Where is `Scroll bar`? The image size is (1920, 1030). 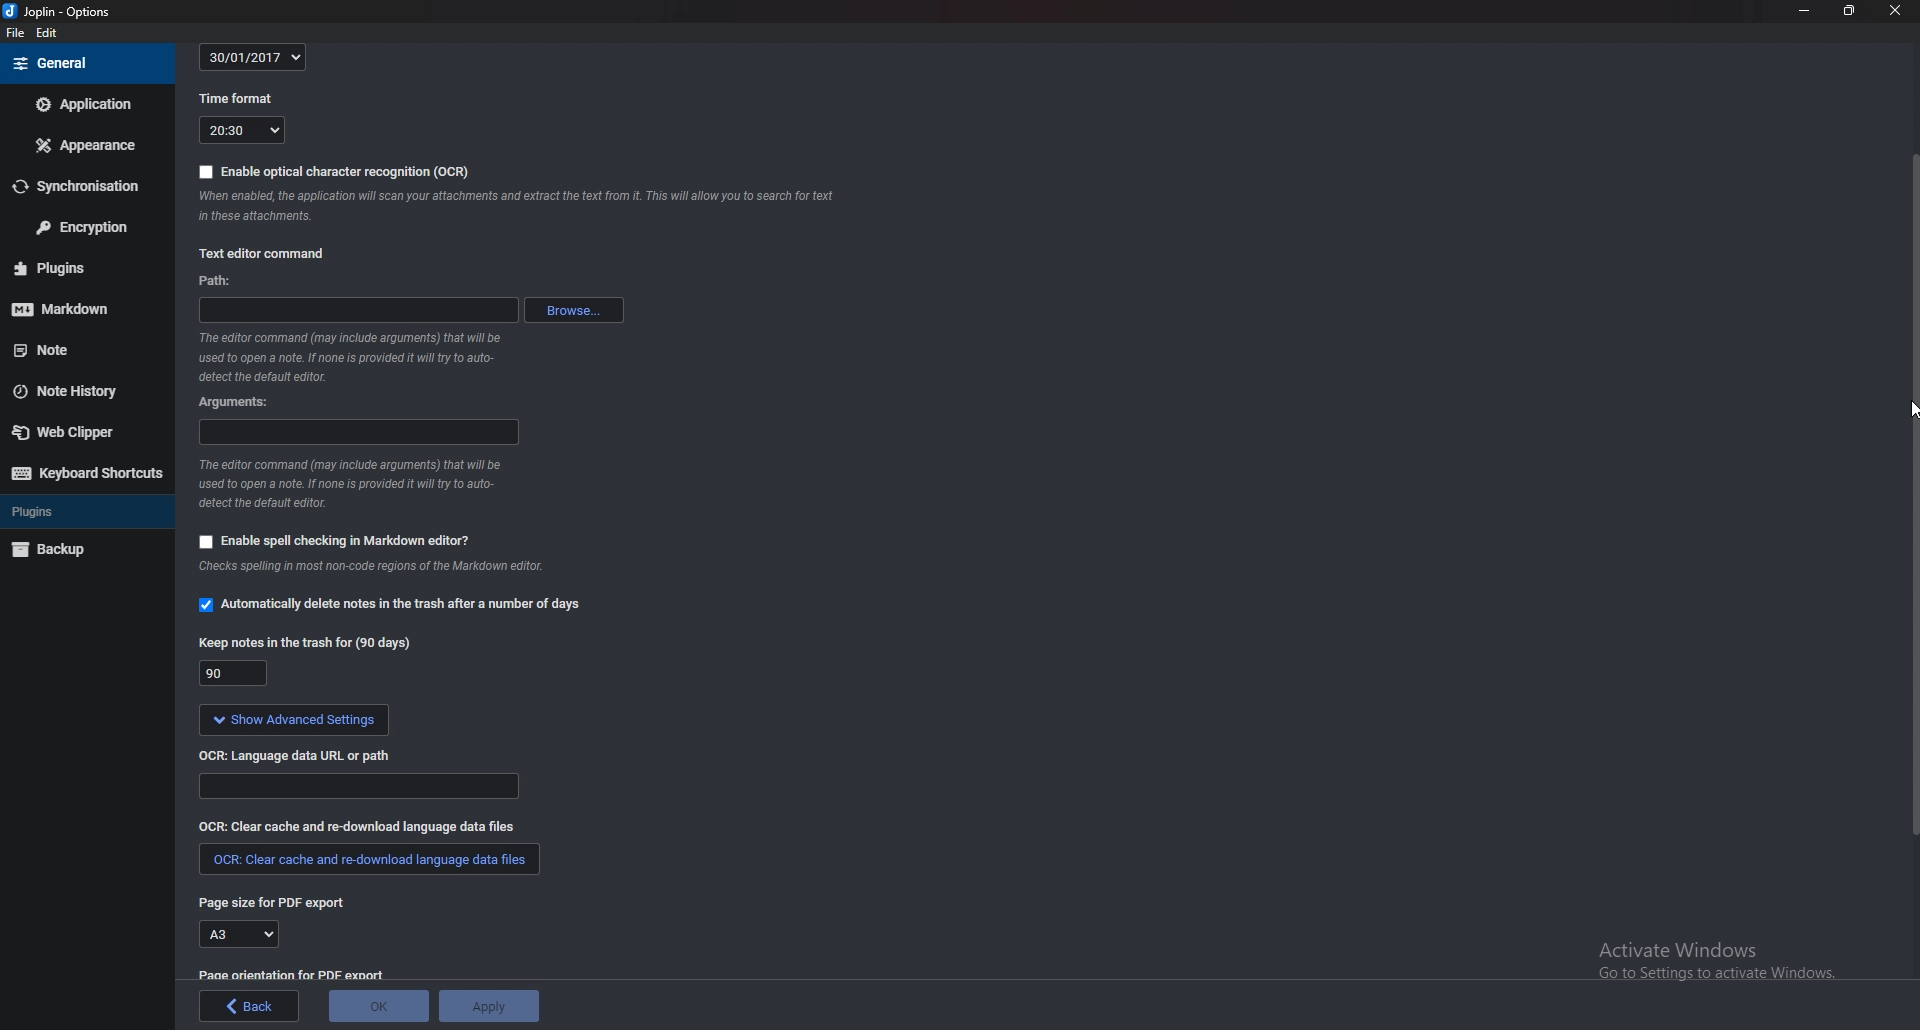 Scroll bar is located at coordinates (1911, 500).